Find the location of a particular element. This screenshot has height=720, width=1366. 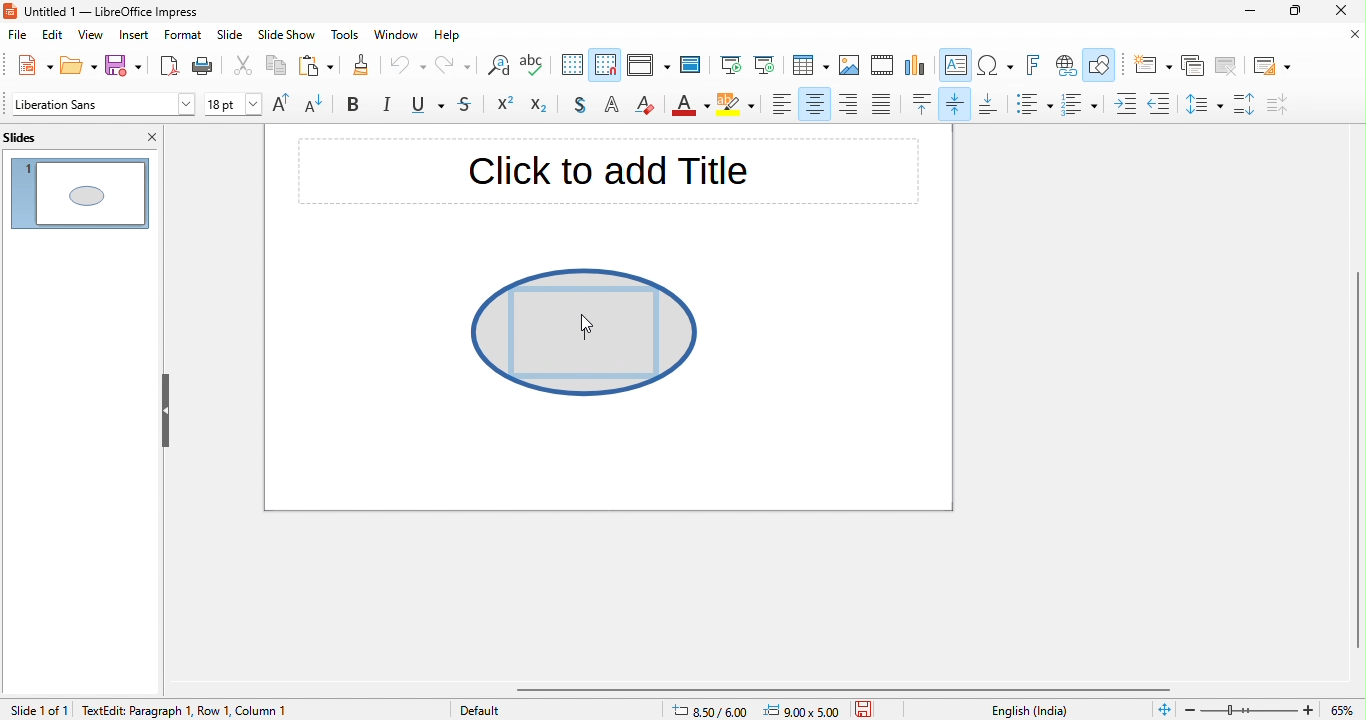

decrease indent is located at coordinates (1159, 101).